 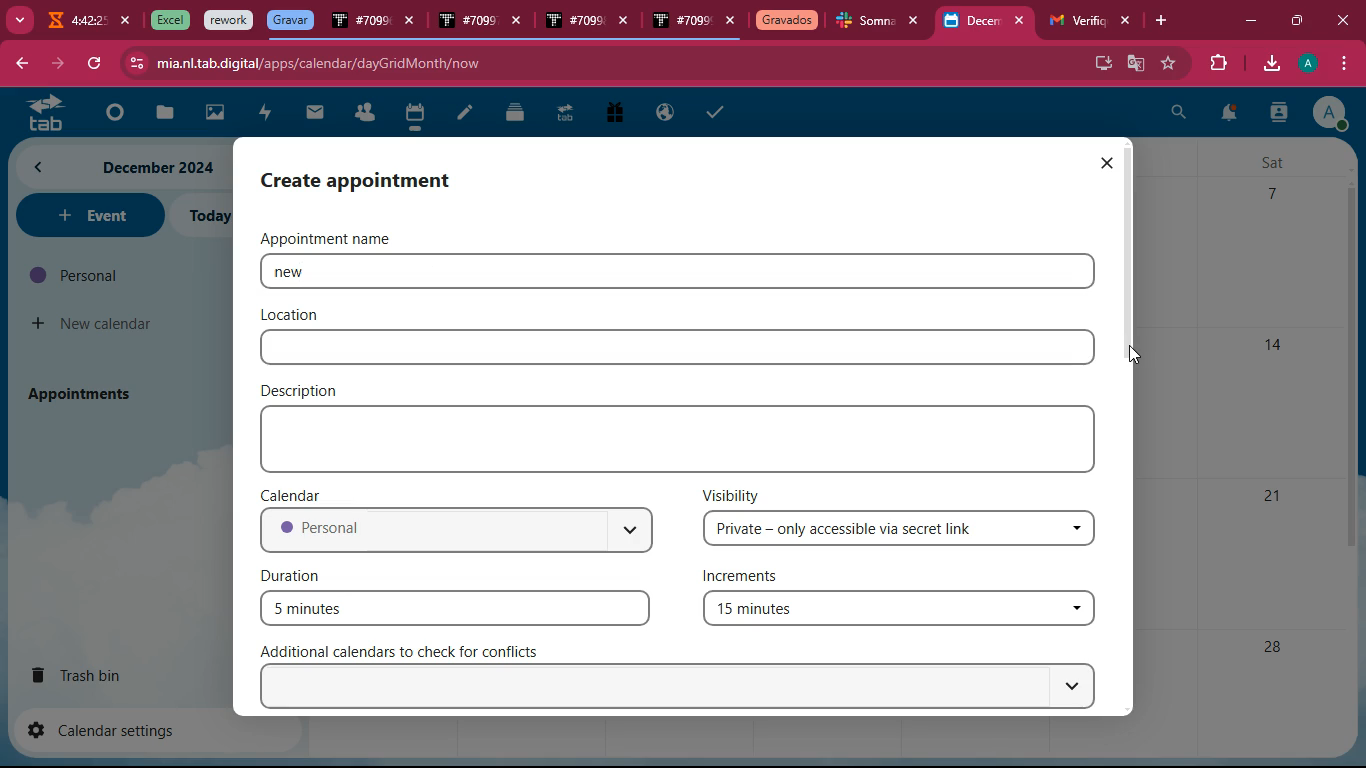 What do you see at coordinates (901, 529) in the screenshot?
I see `private` at bounding box center [901, 529].